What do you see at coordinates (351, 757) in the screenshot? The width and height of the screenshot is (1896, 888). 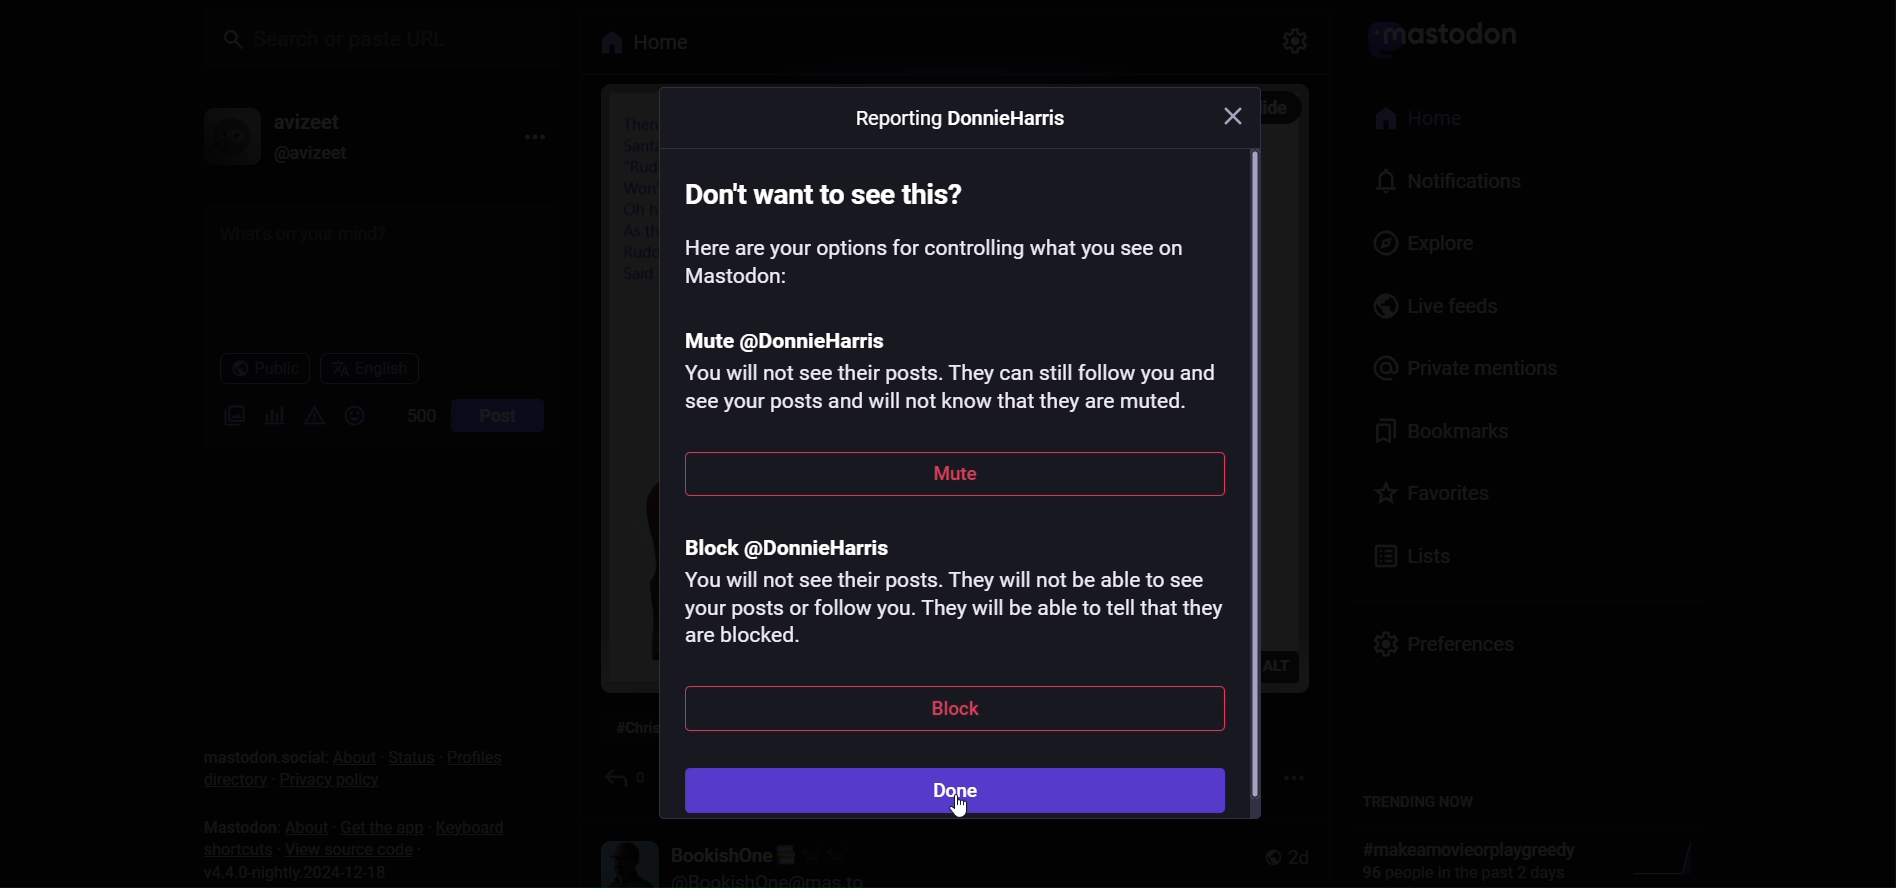 I see `about` at bounding box center [351, 757].